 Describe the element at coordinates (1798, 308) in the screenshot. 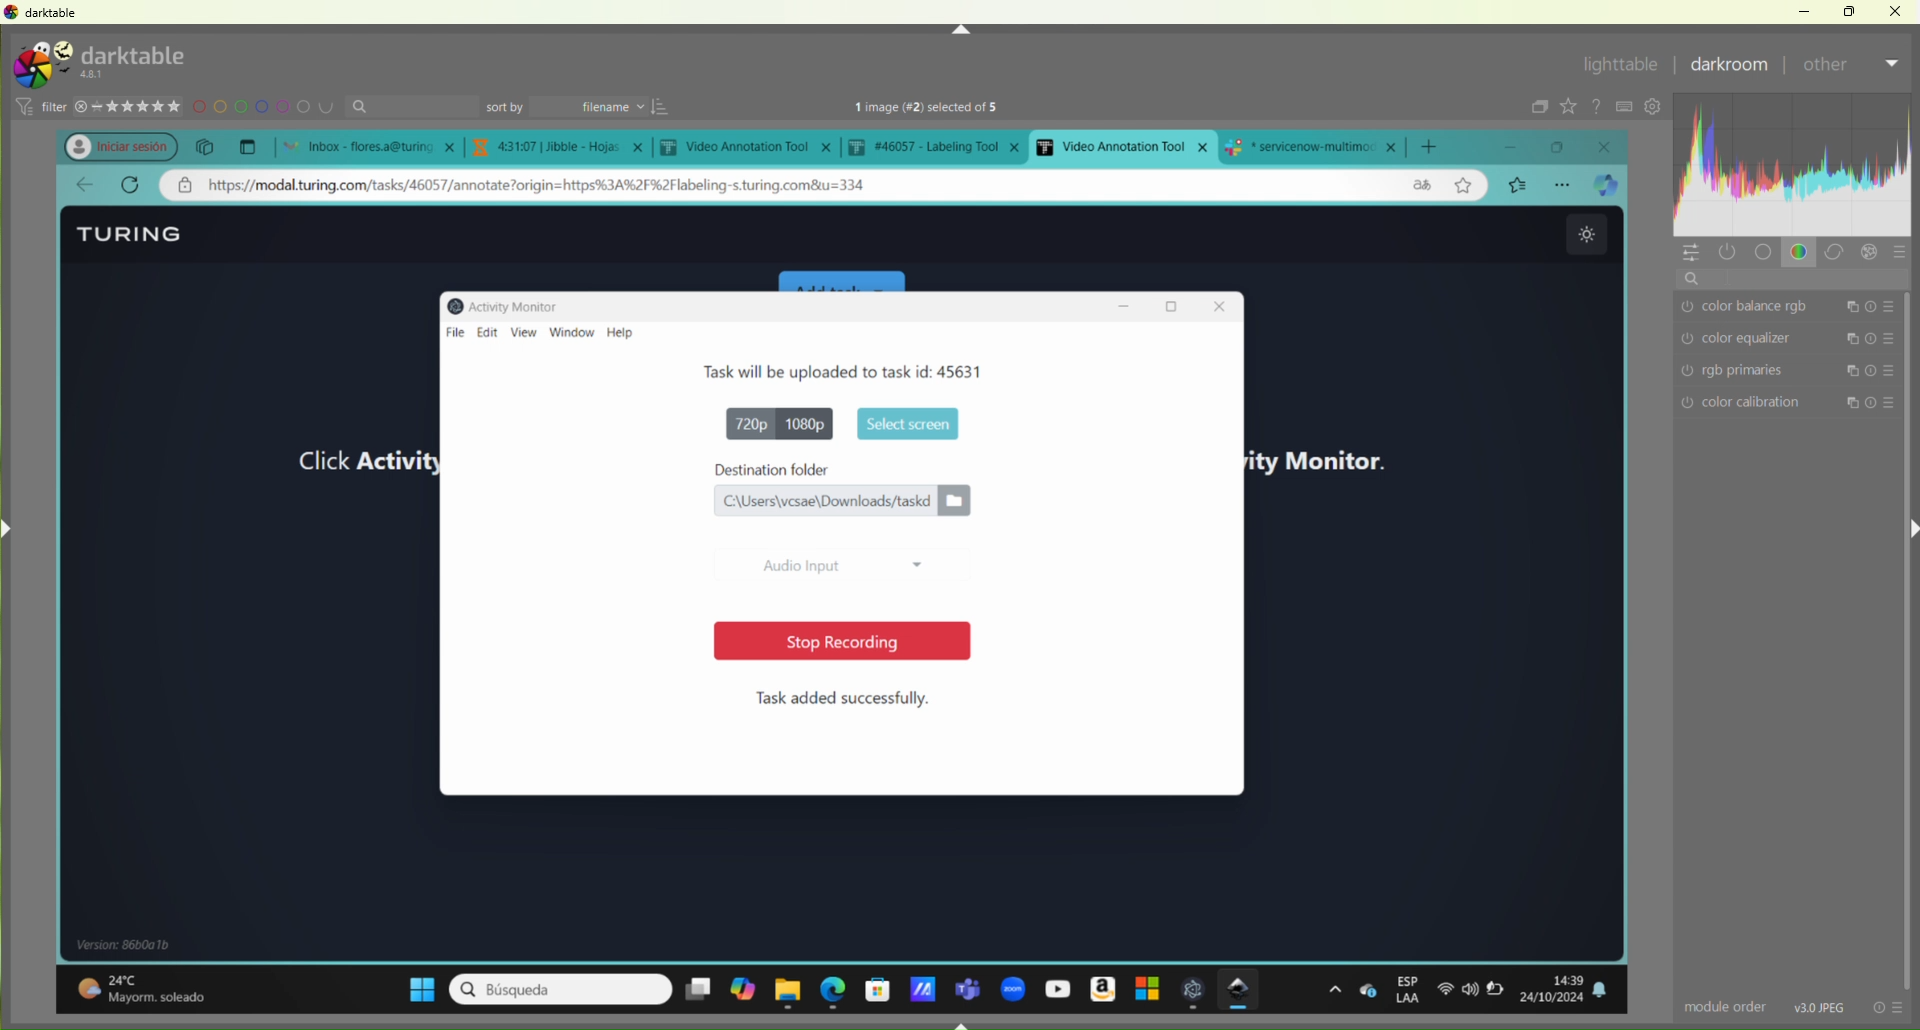

I see `color balance` at that location.